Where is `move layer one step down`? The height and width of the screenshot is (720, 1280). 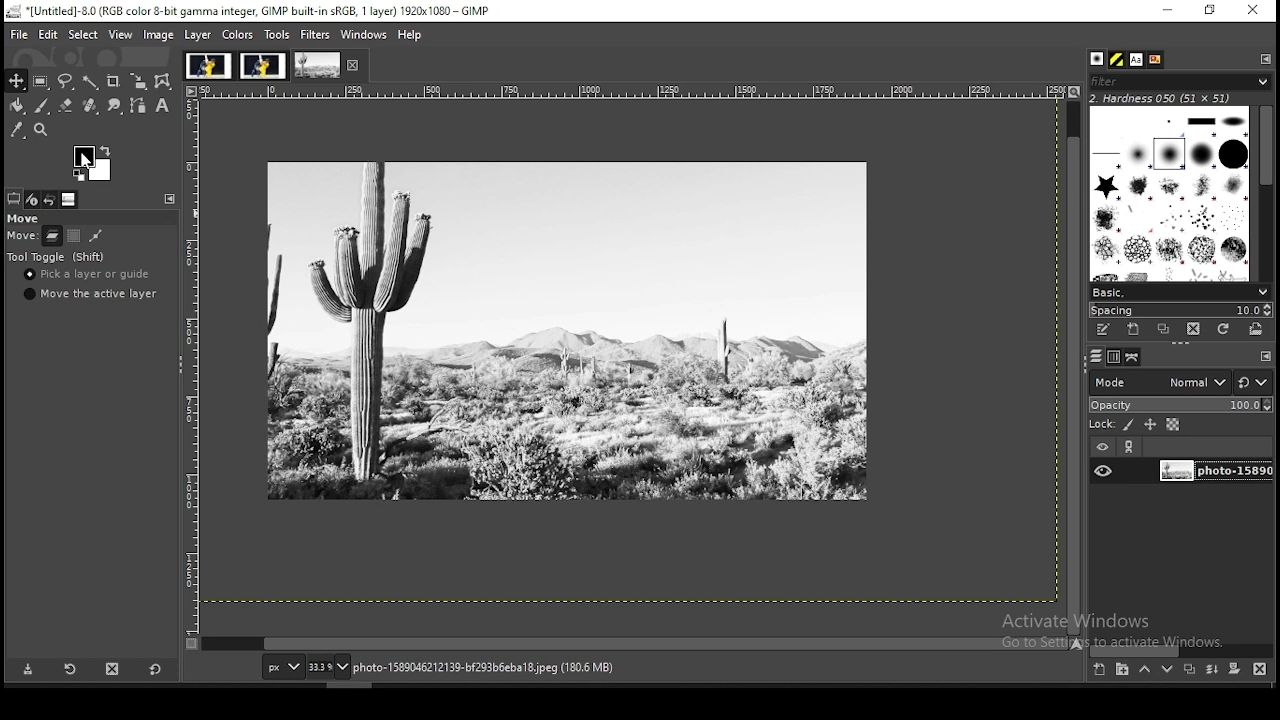
move layer one step down is located at coordinates (1167, 669).